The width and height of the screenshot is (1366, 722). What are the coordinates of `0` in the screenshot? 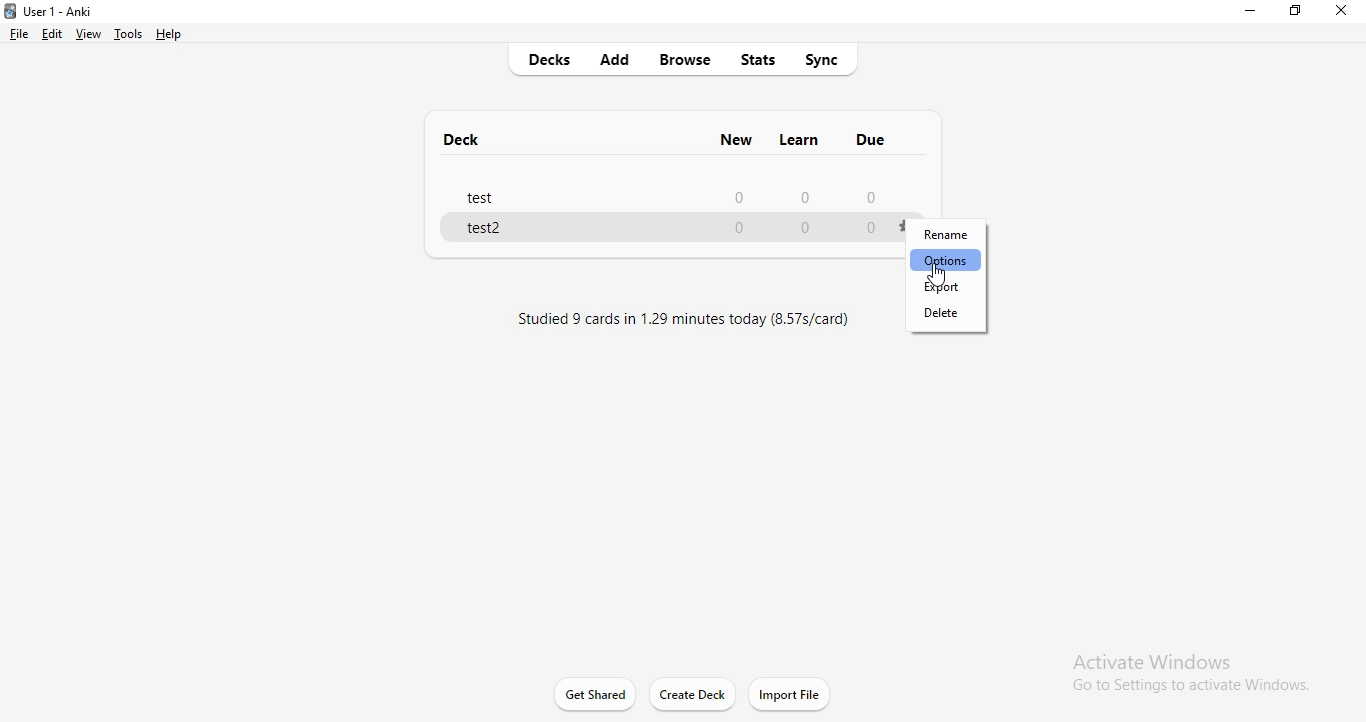 It's located at (800, 199).